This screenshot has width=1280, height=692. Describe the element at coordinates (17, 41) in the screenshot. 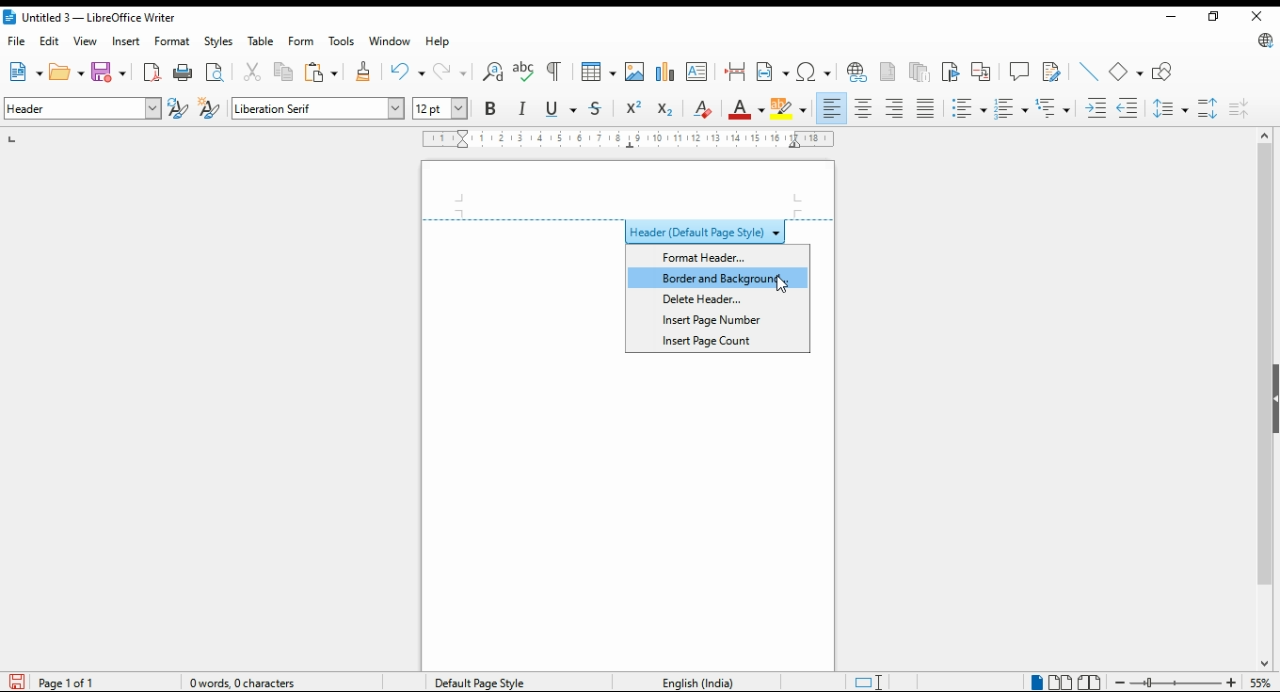

I see `file` at that location.